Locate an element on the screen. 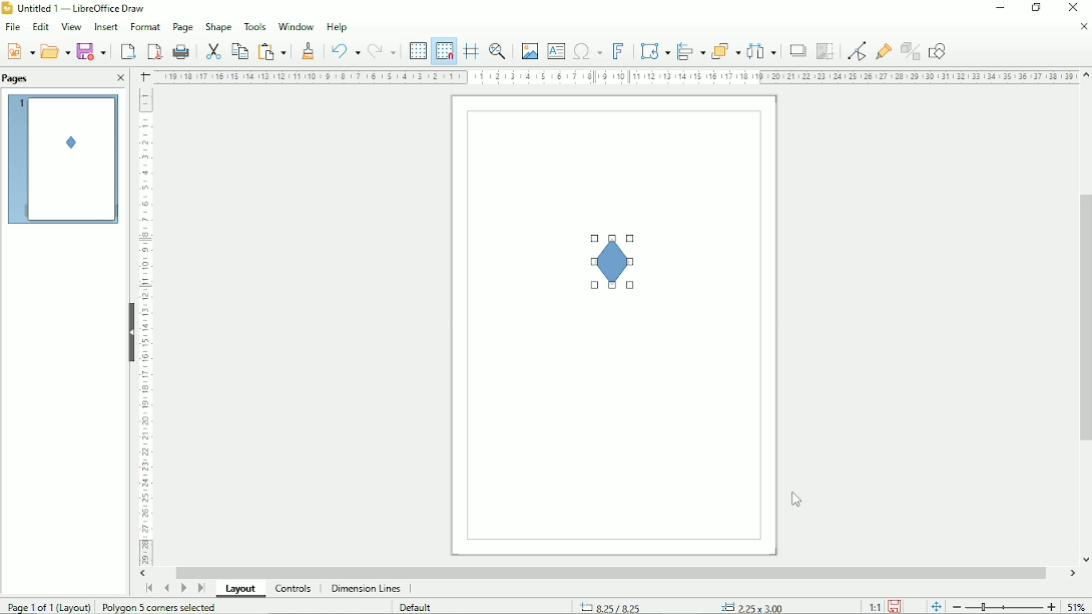 Image resolution: width=1092 pixels, height=614 pixels. Paste is located at coordinates (274, 49).